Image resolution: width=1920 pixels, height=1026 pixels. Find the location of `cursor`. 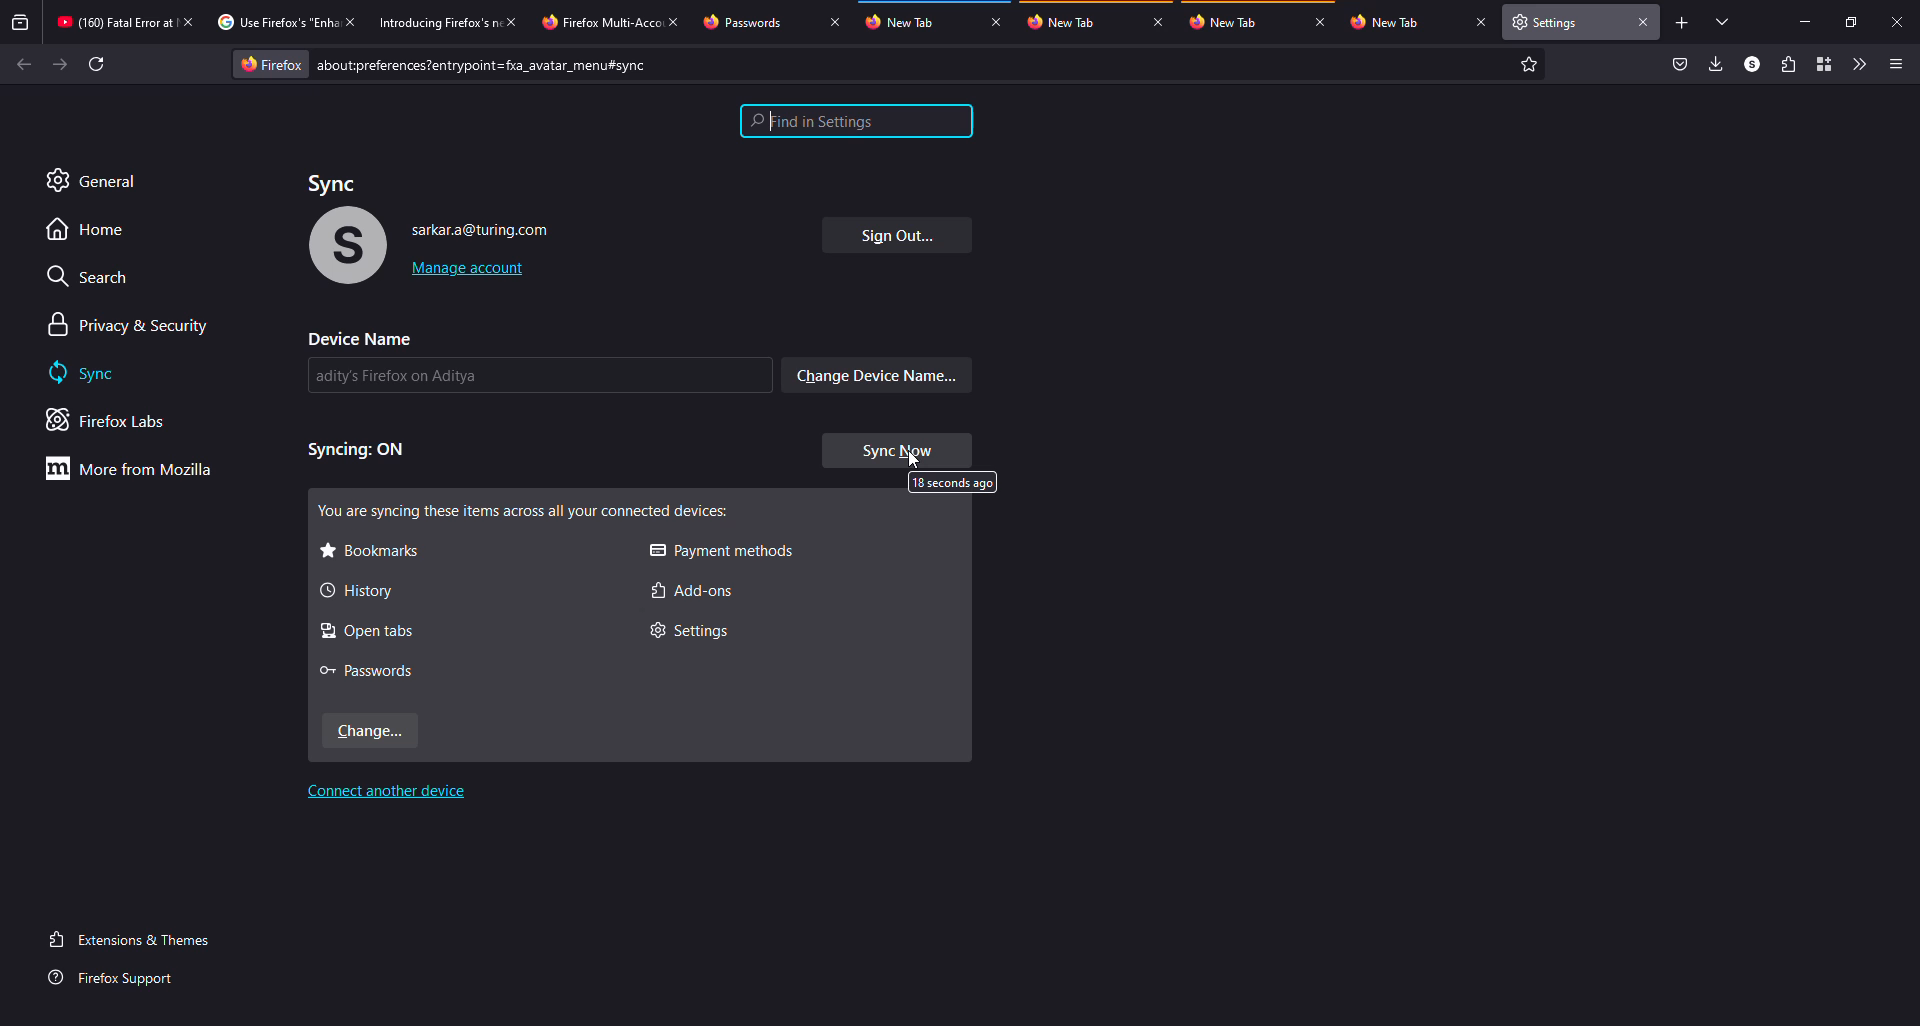

cursor is located at coordinates (915, 460).